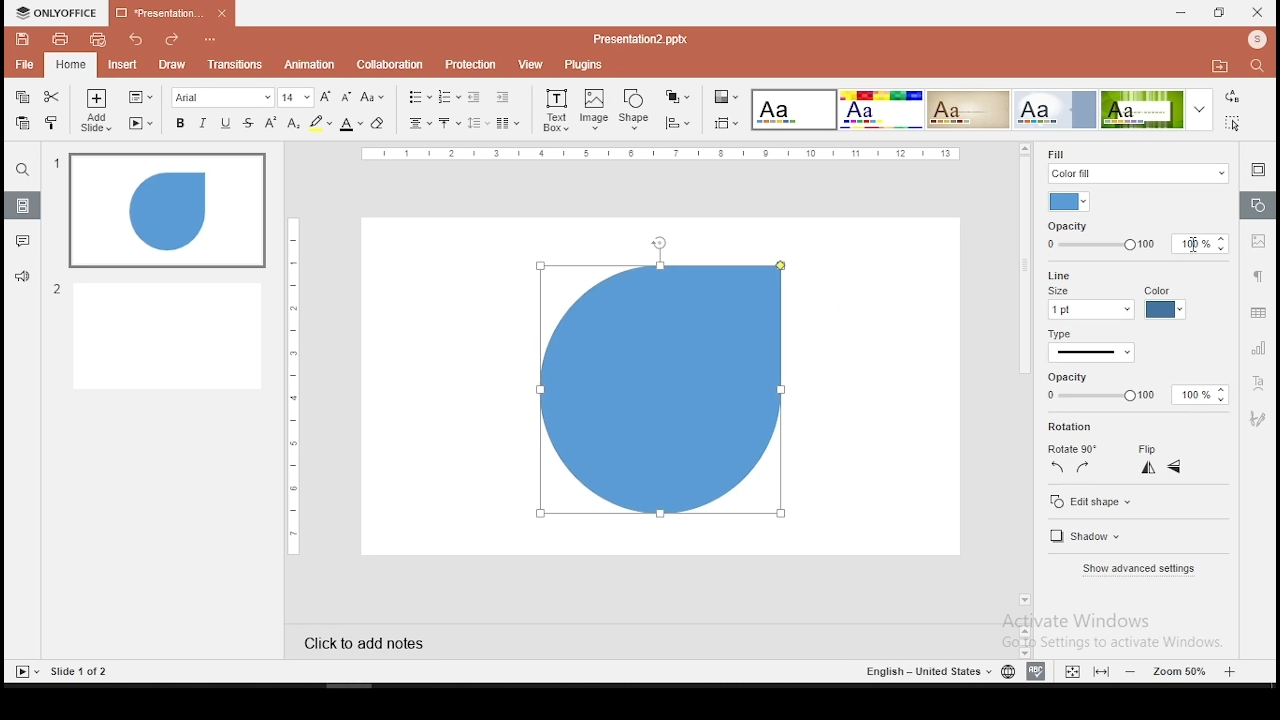 The width and height of the screenshot is (1280, 720). What do you see at coordinates (96, 40) in the screenshot?
I see `quick print` at bounding box center [96, 40].